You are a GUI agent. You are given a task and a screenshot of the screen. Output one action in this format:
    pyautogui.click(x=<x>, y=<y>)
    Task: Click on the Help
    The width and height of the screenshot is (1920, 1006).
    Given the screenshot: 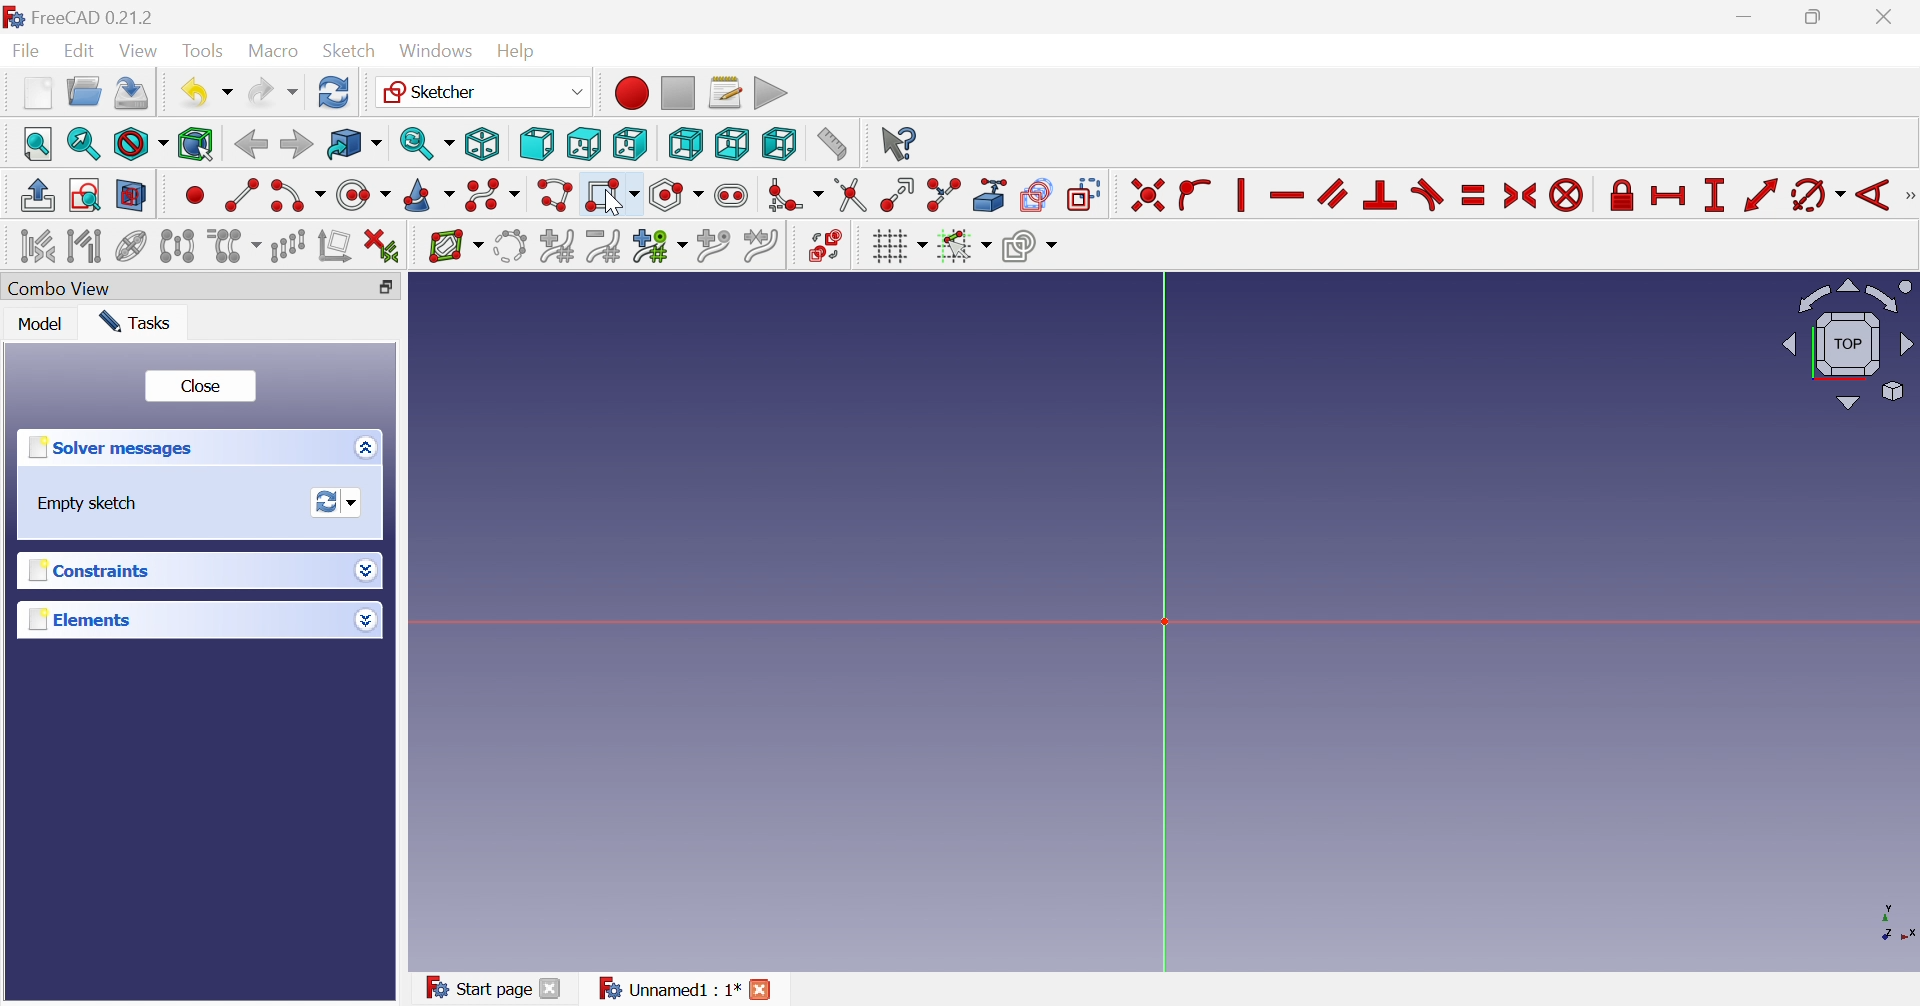 What is the action you would take?
    pyautogui.click(x=516, y=50)
    